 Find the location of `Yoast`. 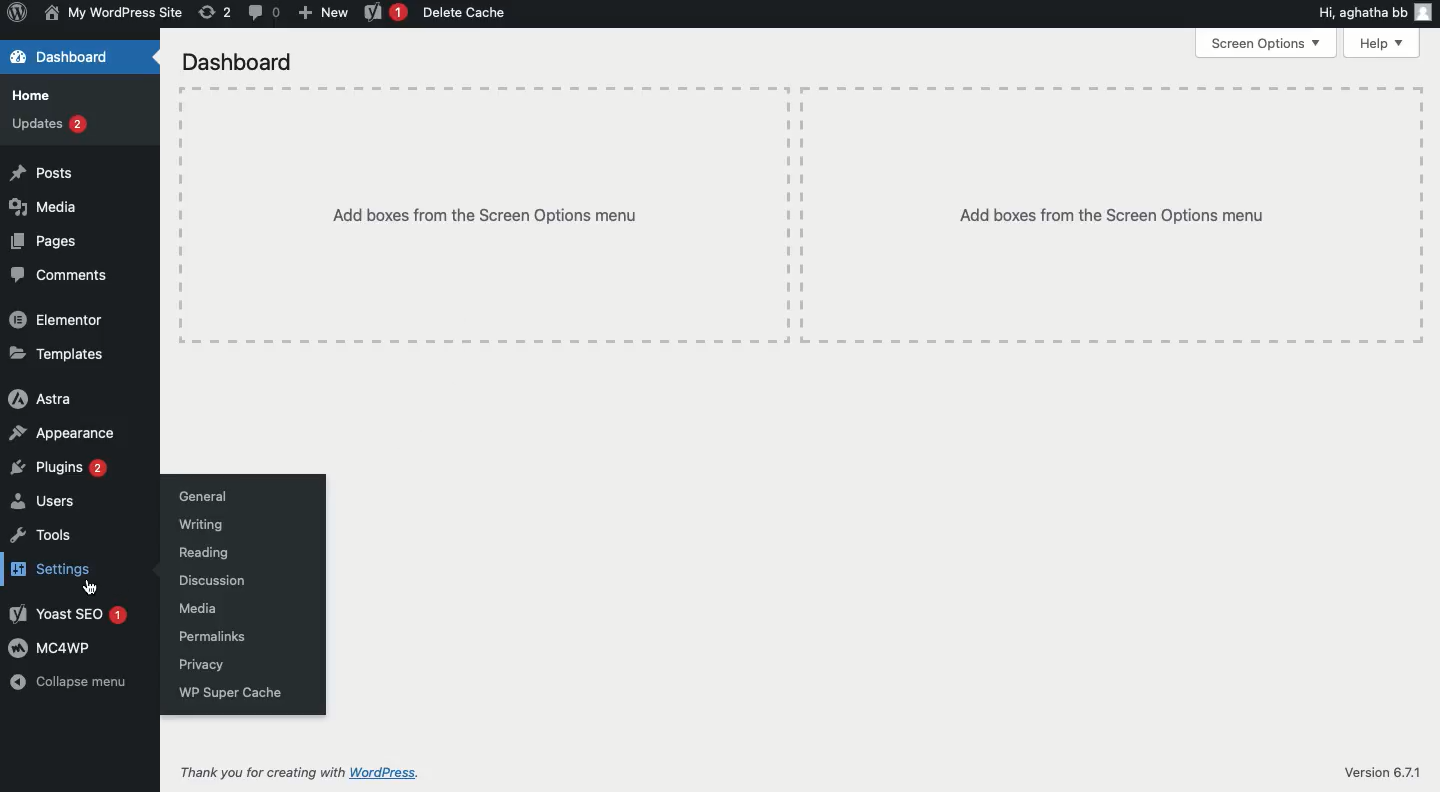

Yoast is located at coordinates (71, 612).